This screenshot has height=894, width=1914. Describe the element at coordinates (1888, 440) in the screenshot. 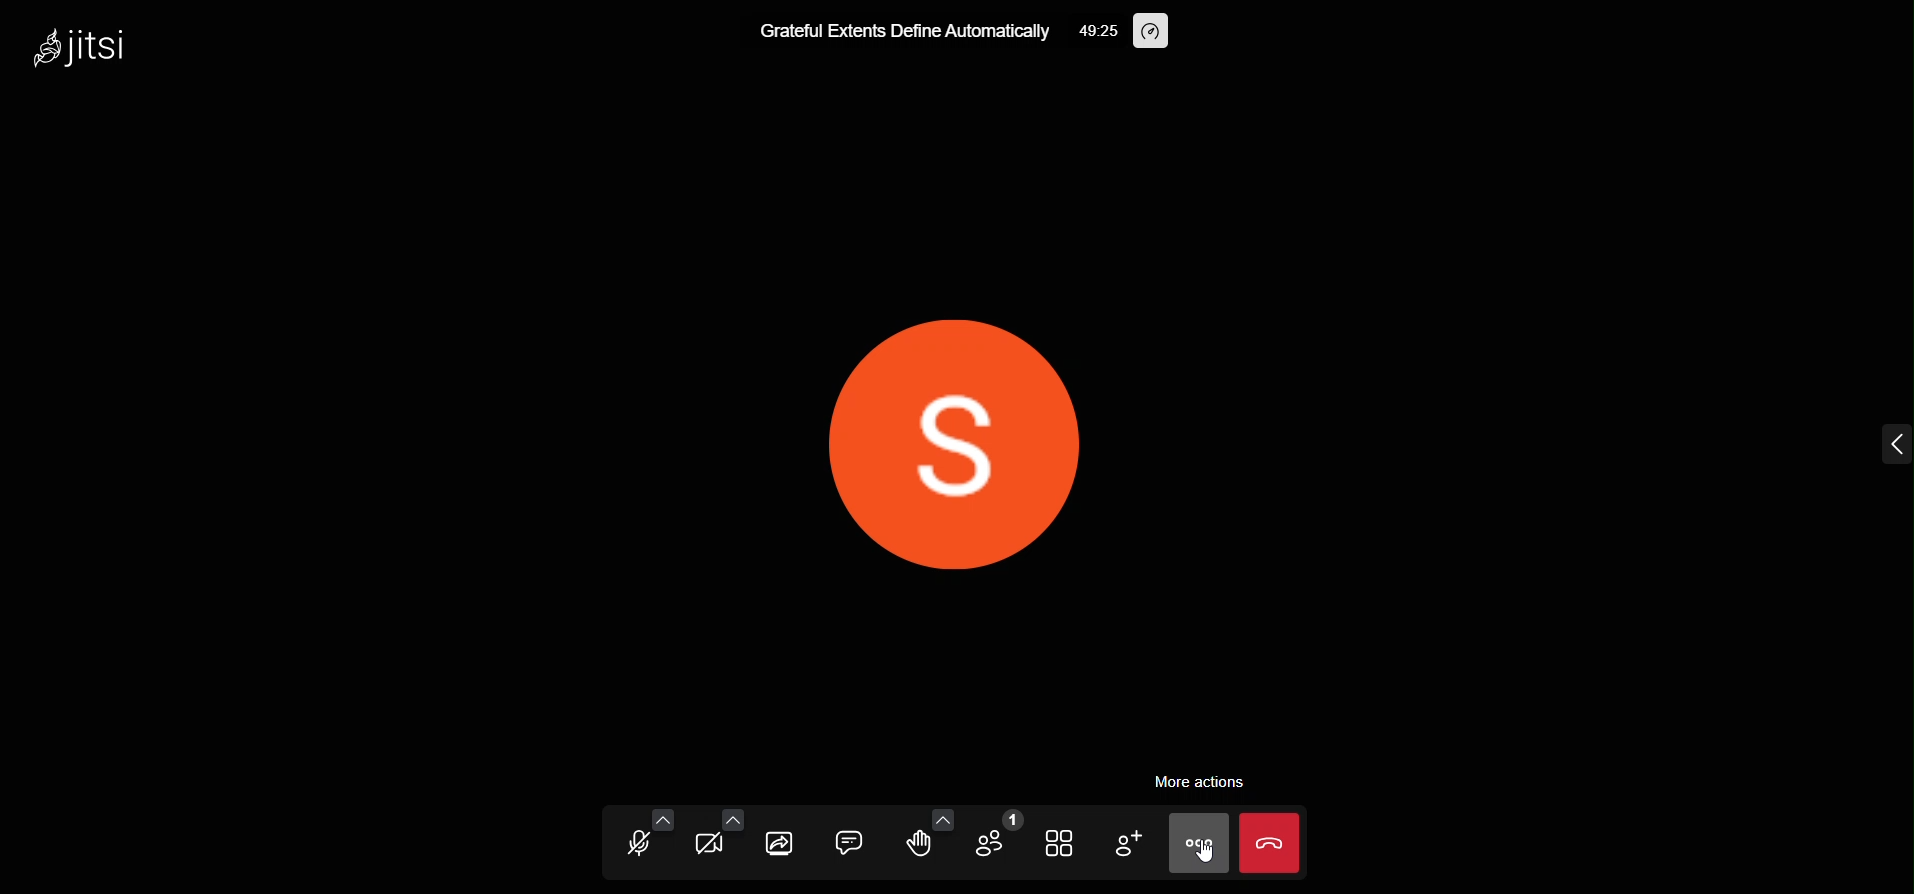

I see `expand` at that location.